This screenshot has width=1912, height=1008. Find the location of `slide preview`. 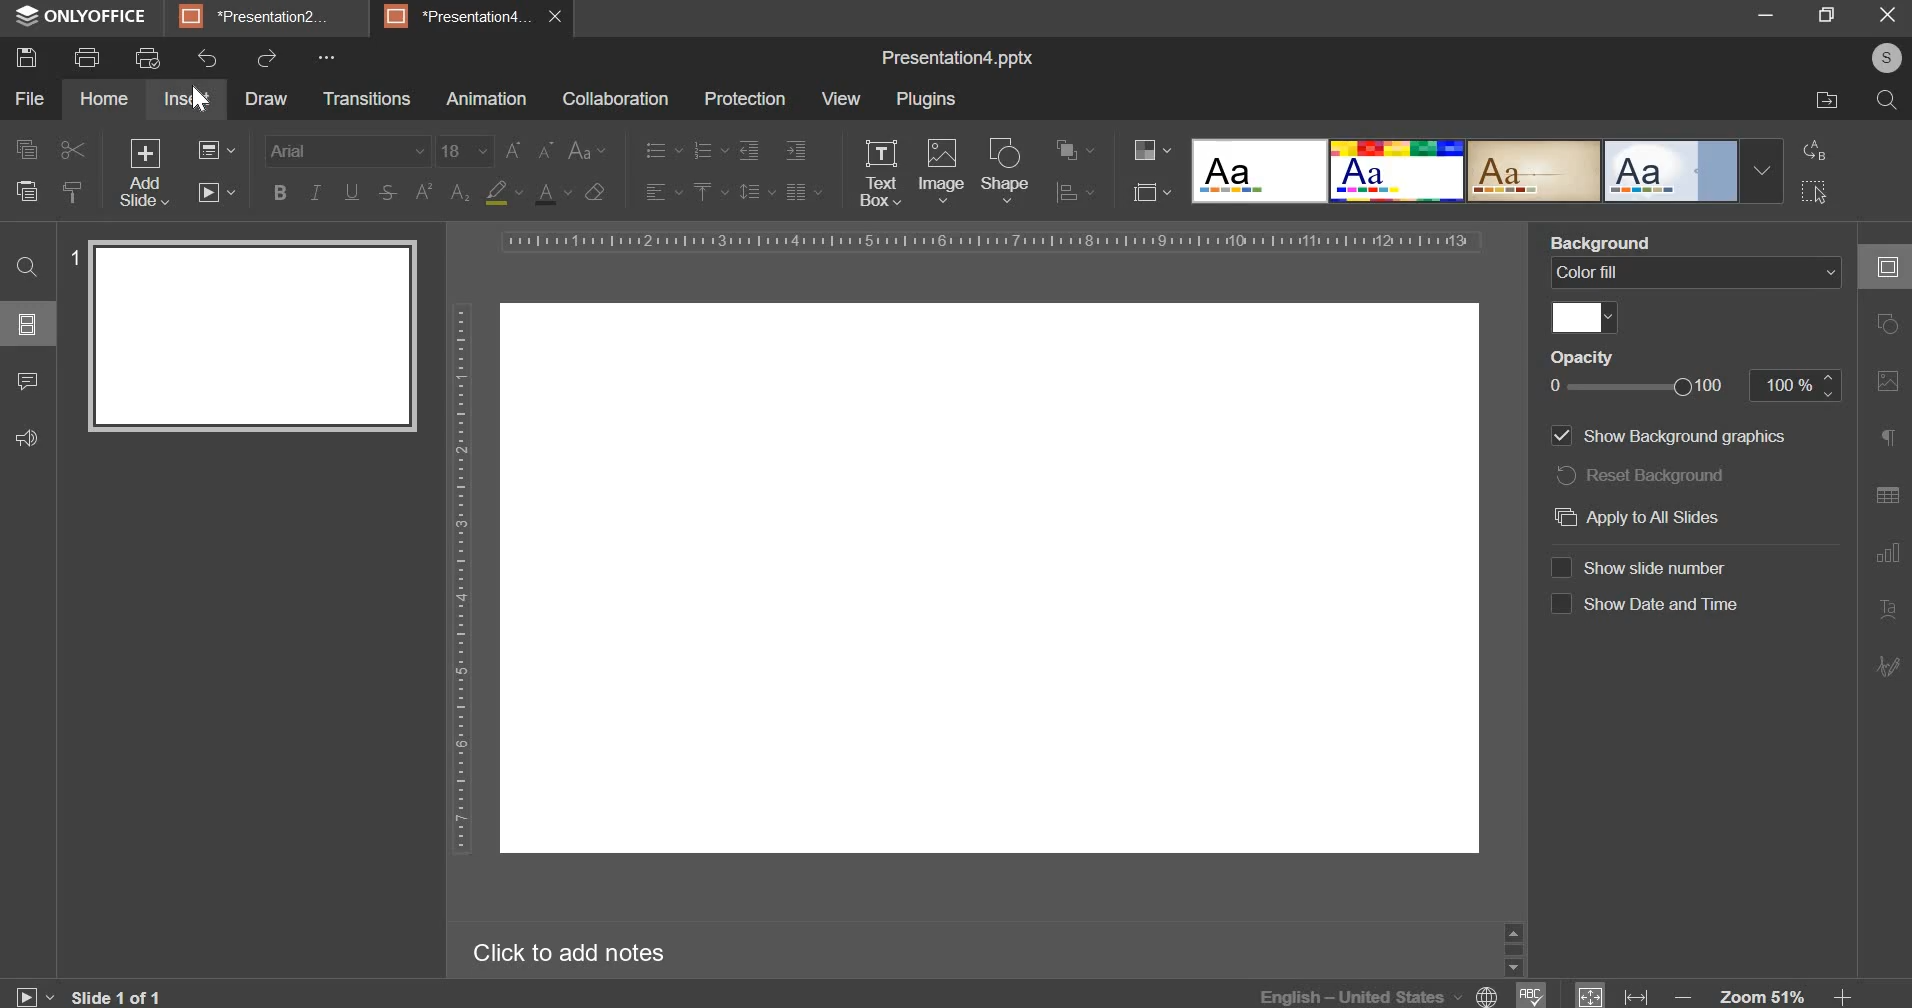

slide preview is located at coordinates (254, 338).